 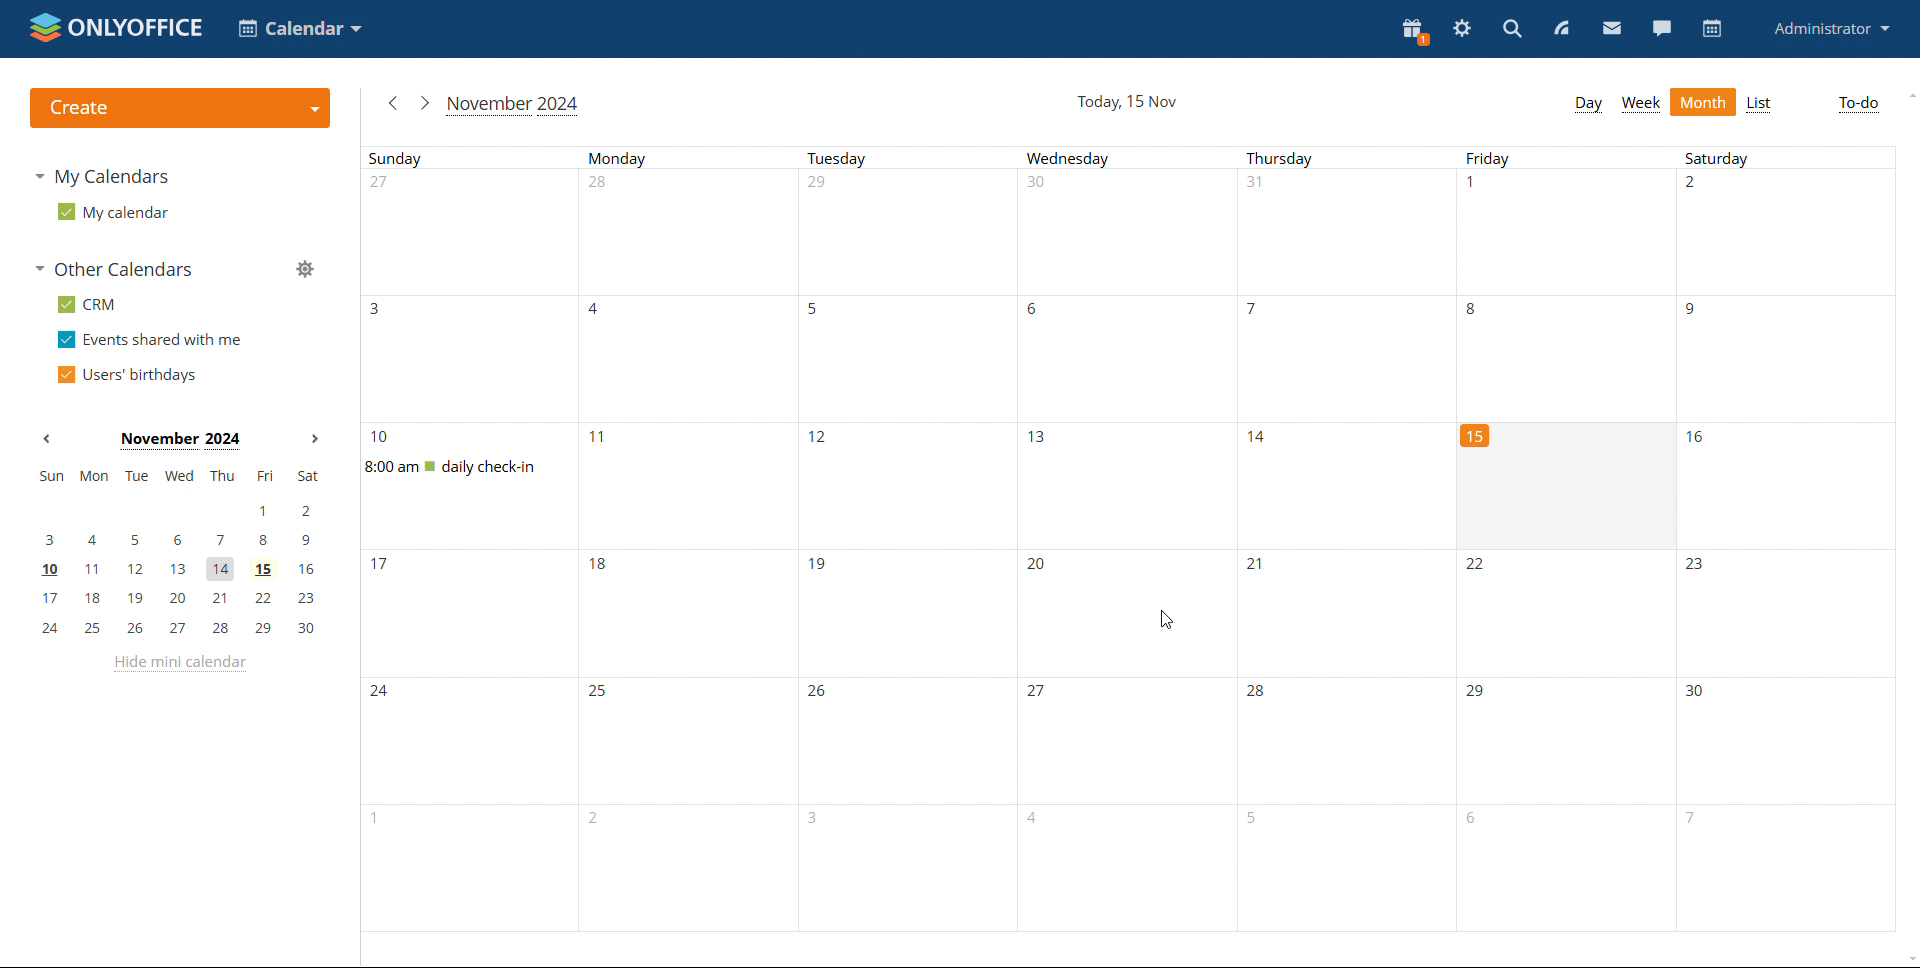 I want to click on search, so click(x=1511, y=29).